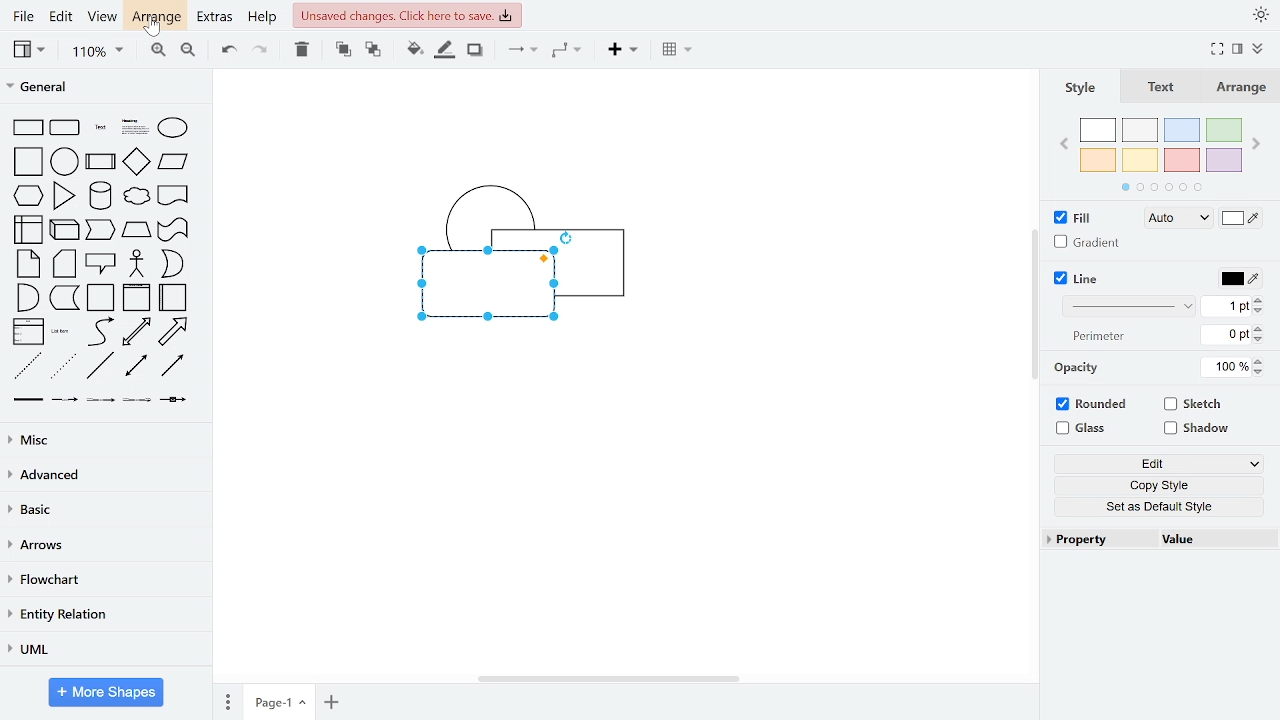 The width and height of the screenshot is (1280, 720). Describe the element at coordinates (521, 55) in the screenshot. I see `connector` at that location.